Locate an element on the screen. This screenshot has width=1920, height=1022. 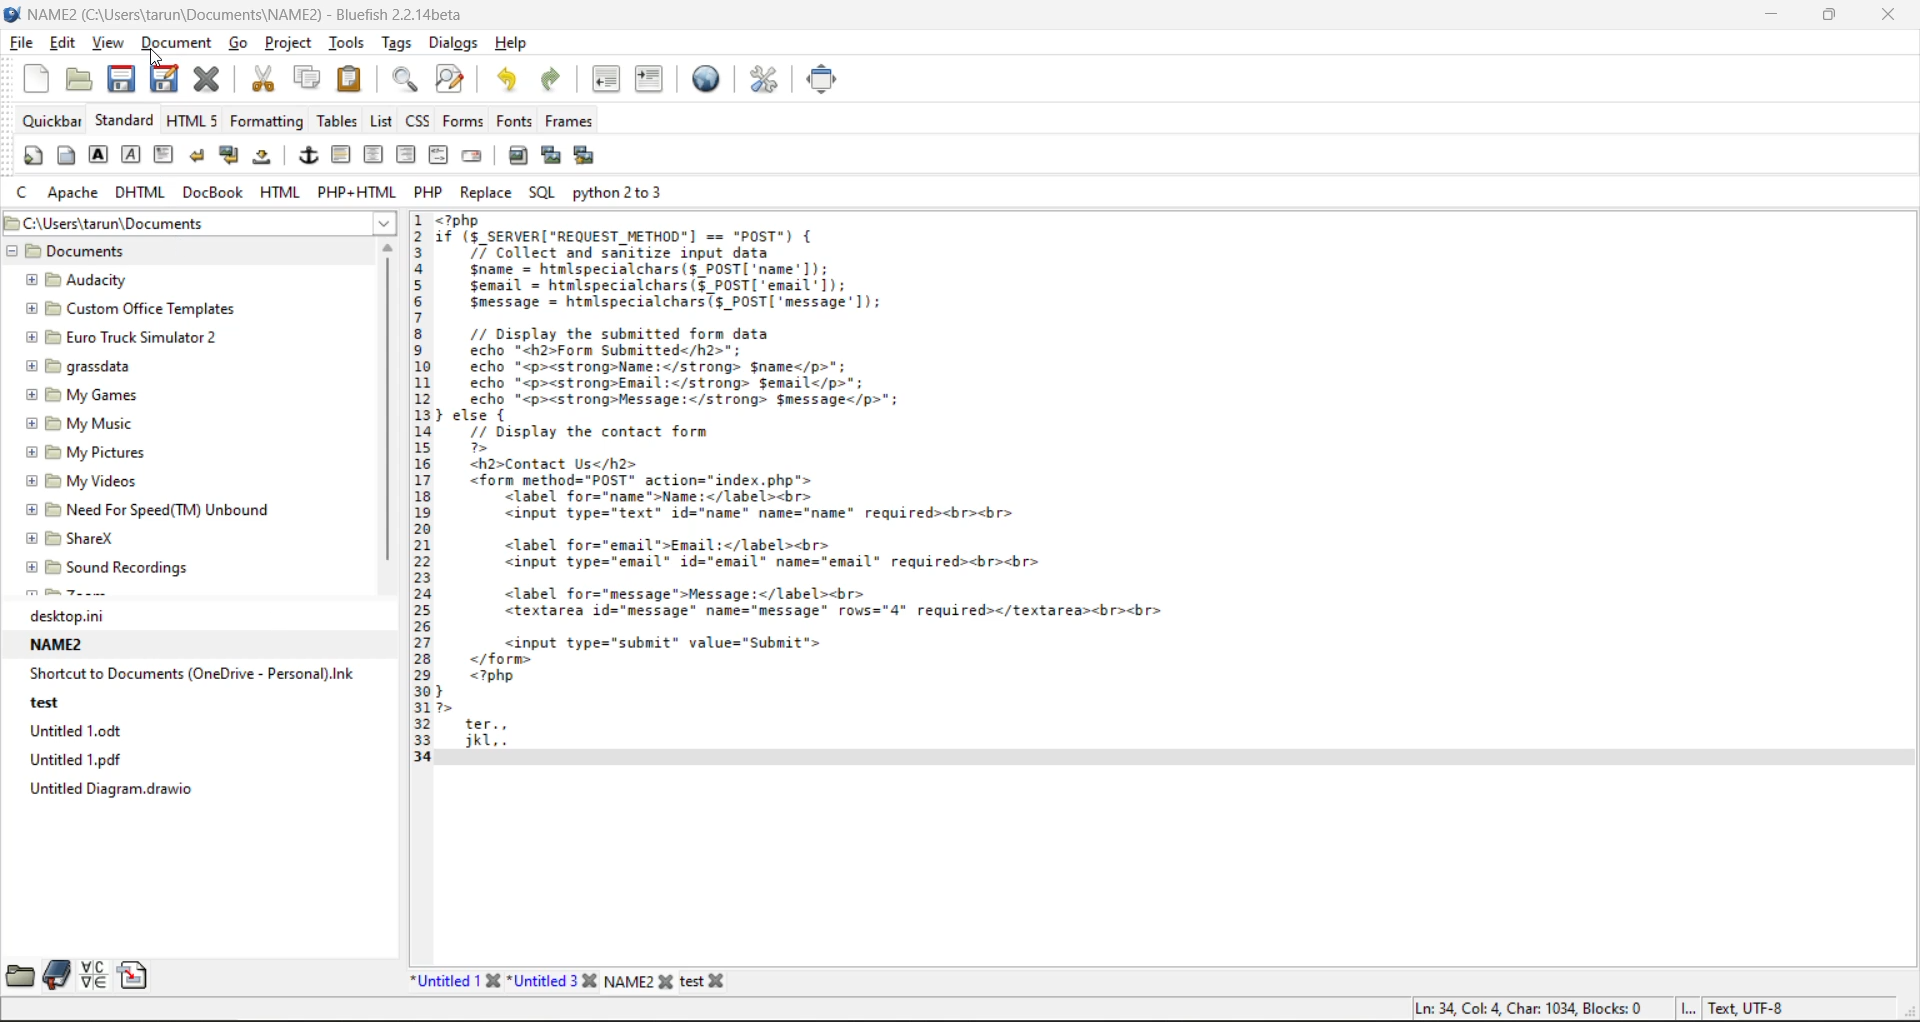
horizontal rule is located at coordinates (340, 156).